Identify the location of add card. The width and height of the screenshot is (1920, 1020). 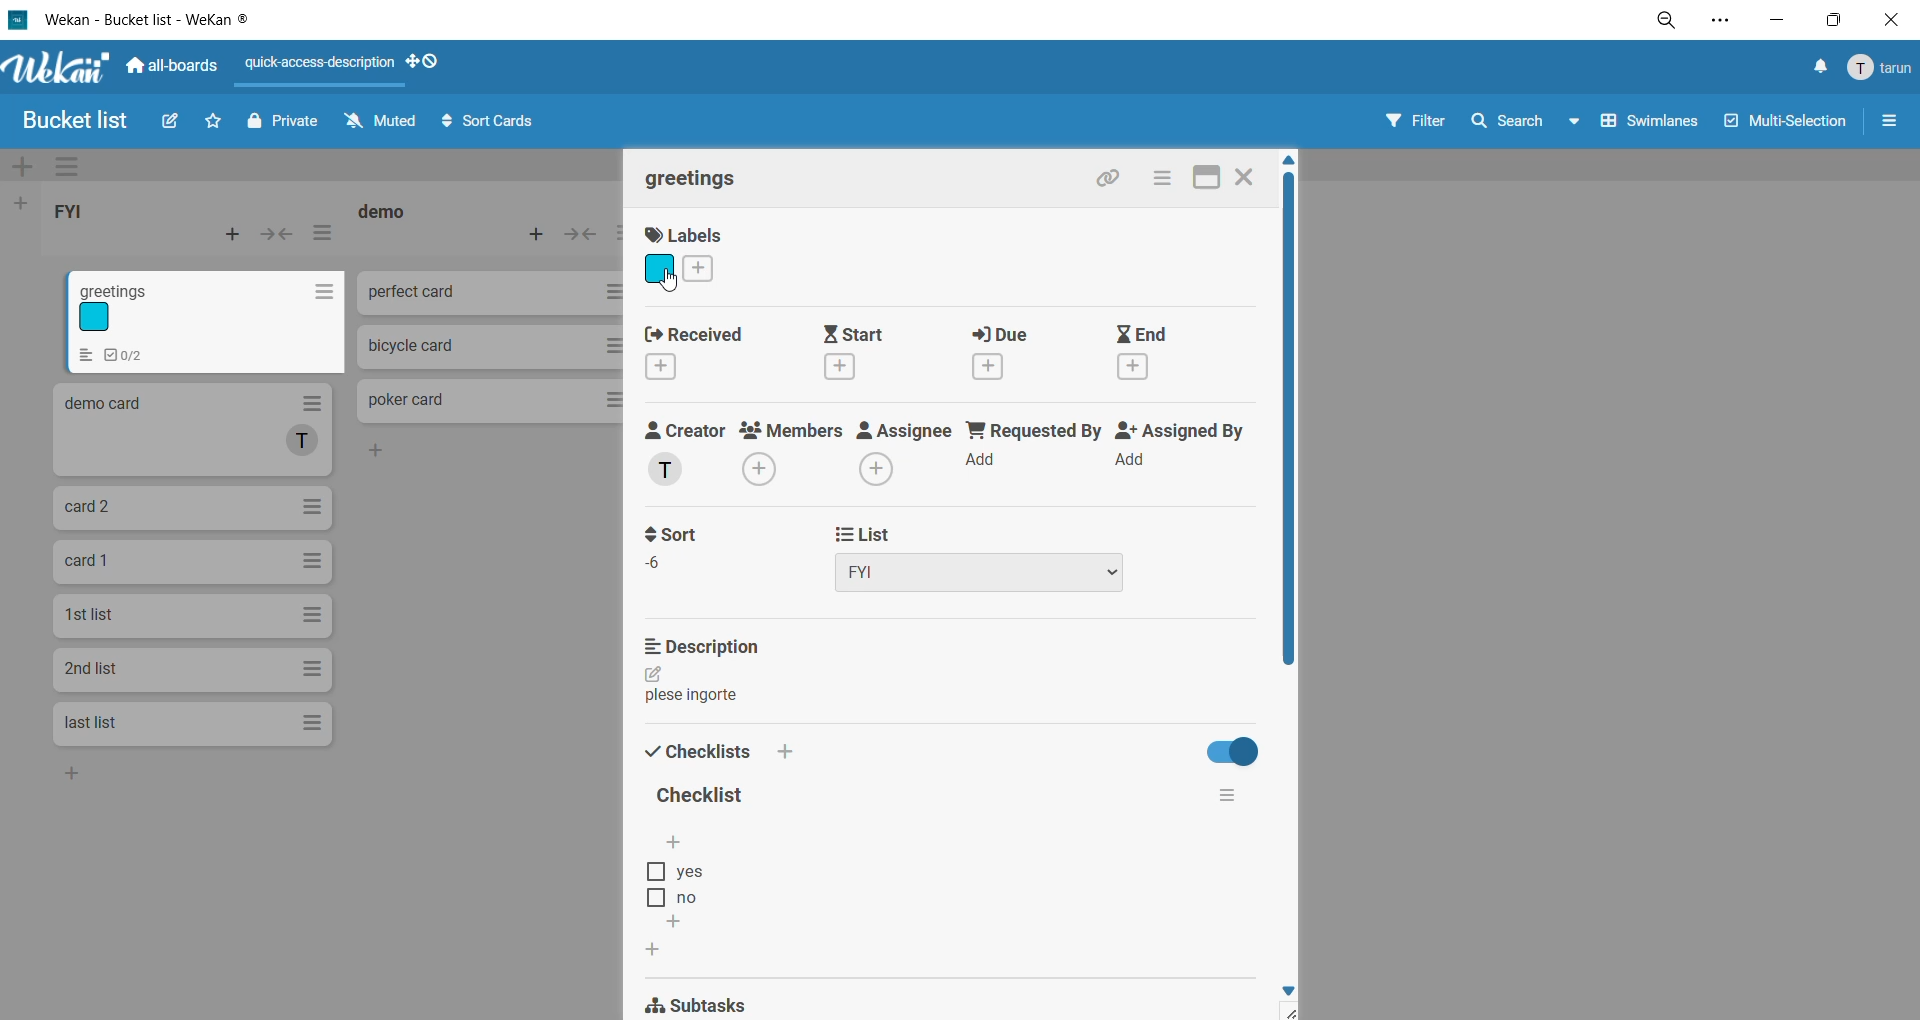
(229, 238).